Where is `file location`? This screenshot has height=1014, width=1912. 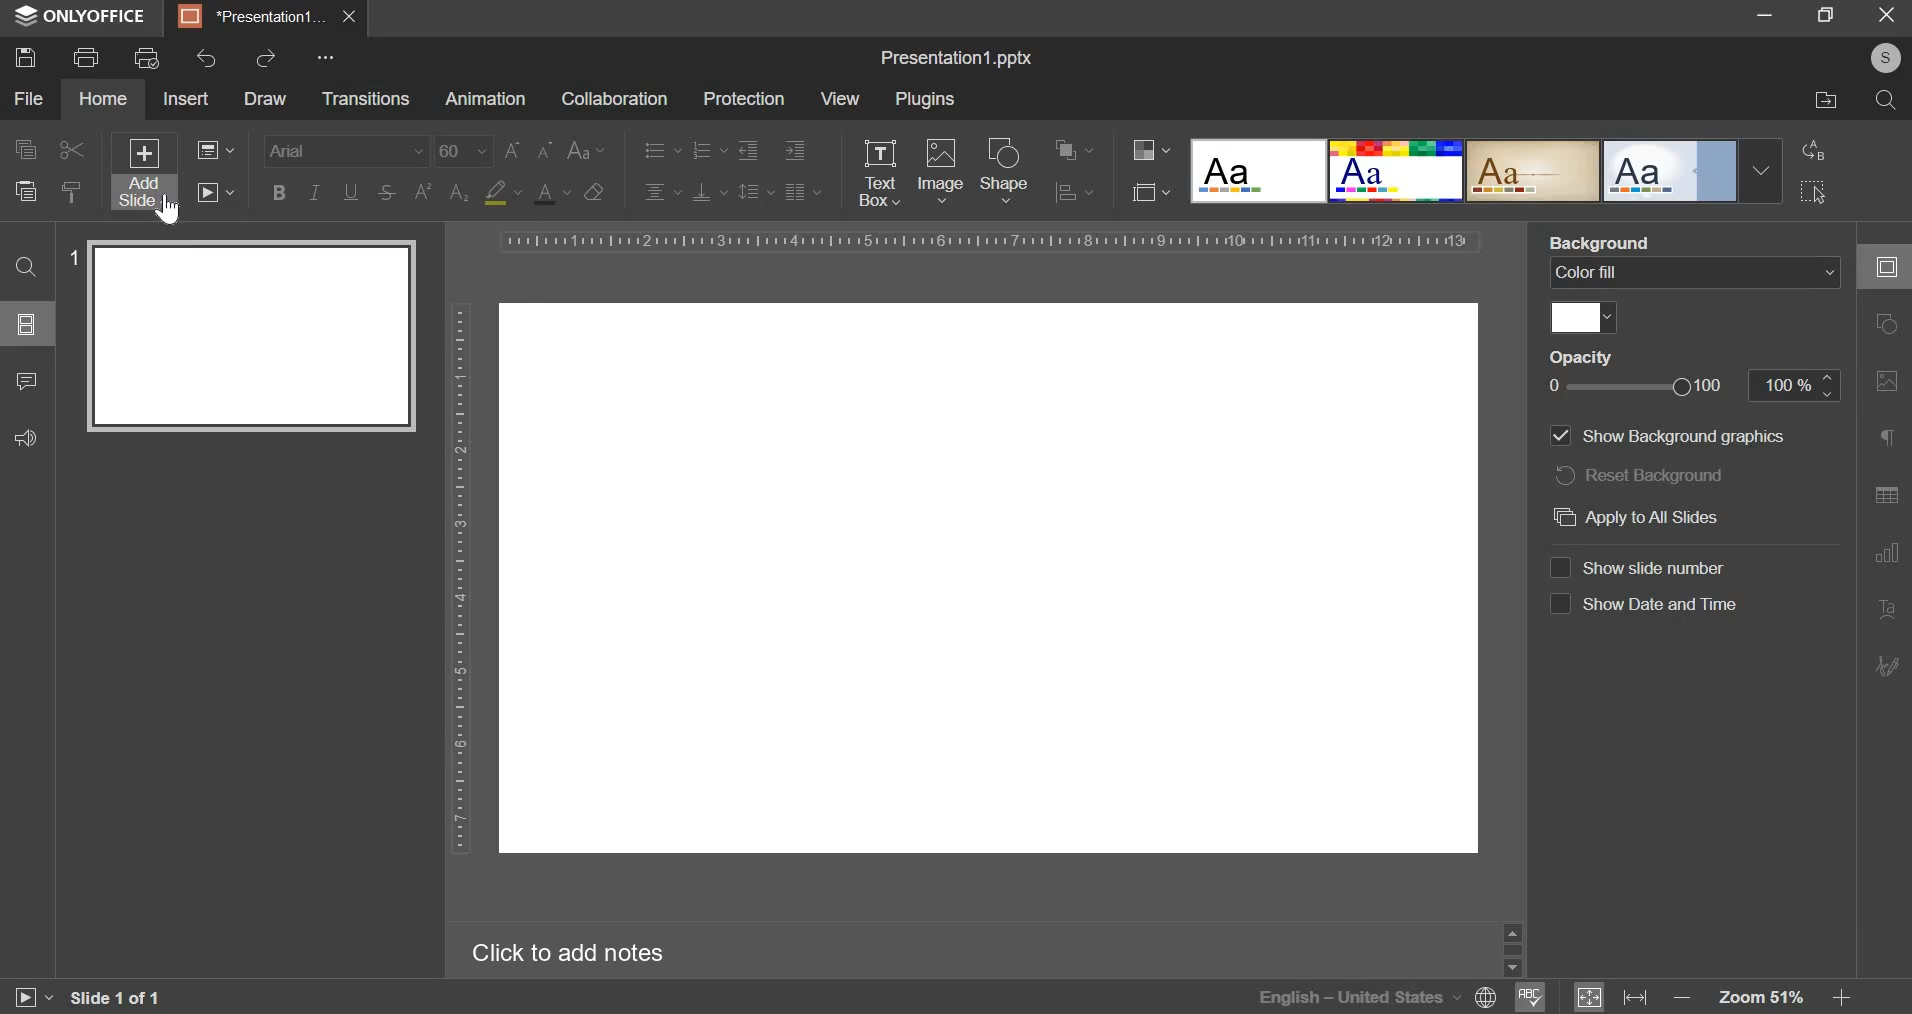 file location is located at coordinates (1827, 101).